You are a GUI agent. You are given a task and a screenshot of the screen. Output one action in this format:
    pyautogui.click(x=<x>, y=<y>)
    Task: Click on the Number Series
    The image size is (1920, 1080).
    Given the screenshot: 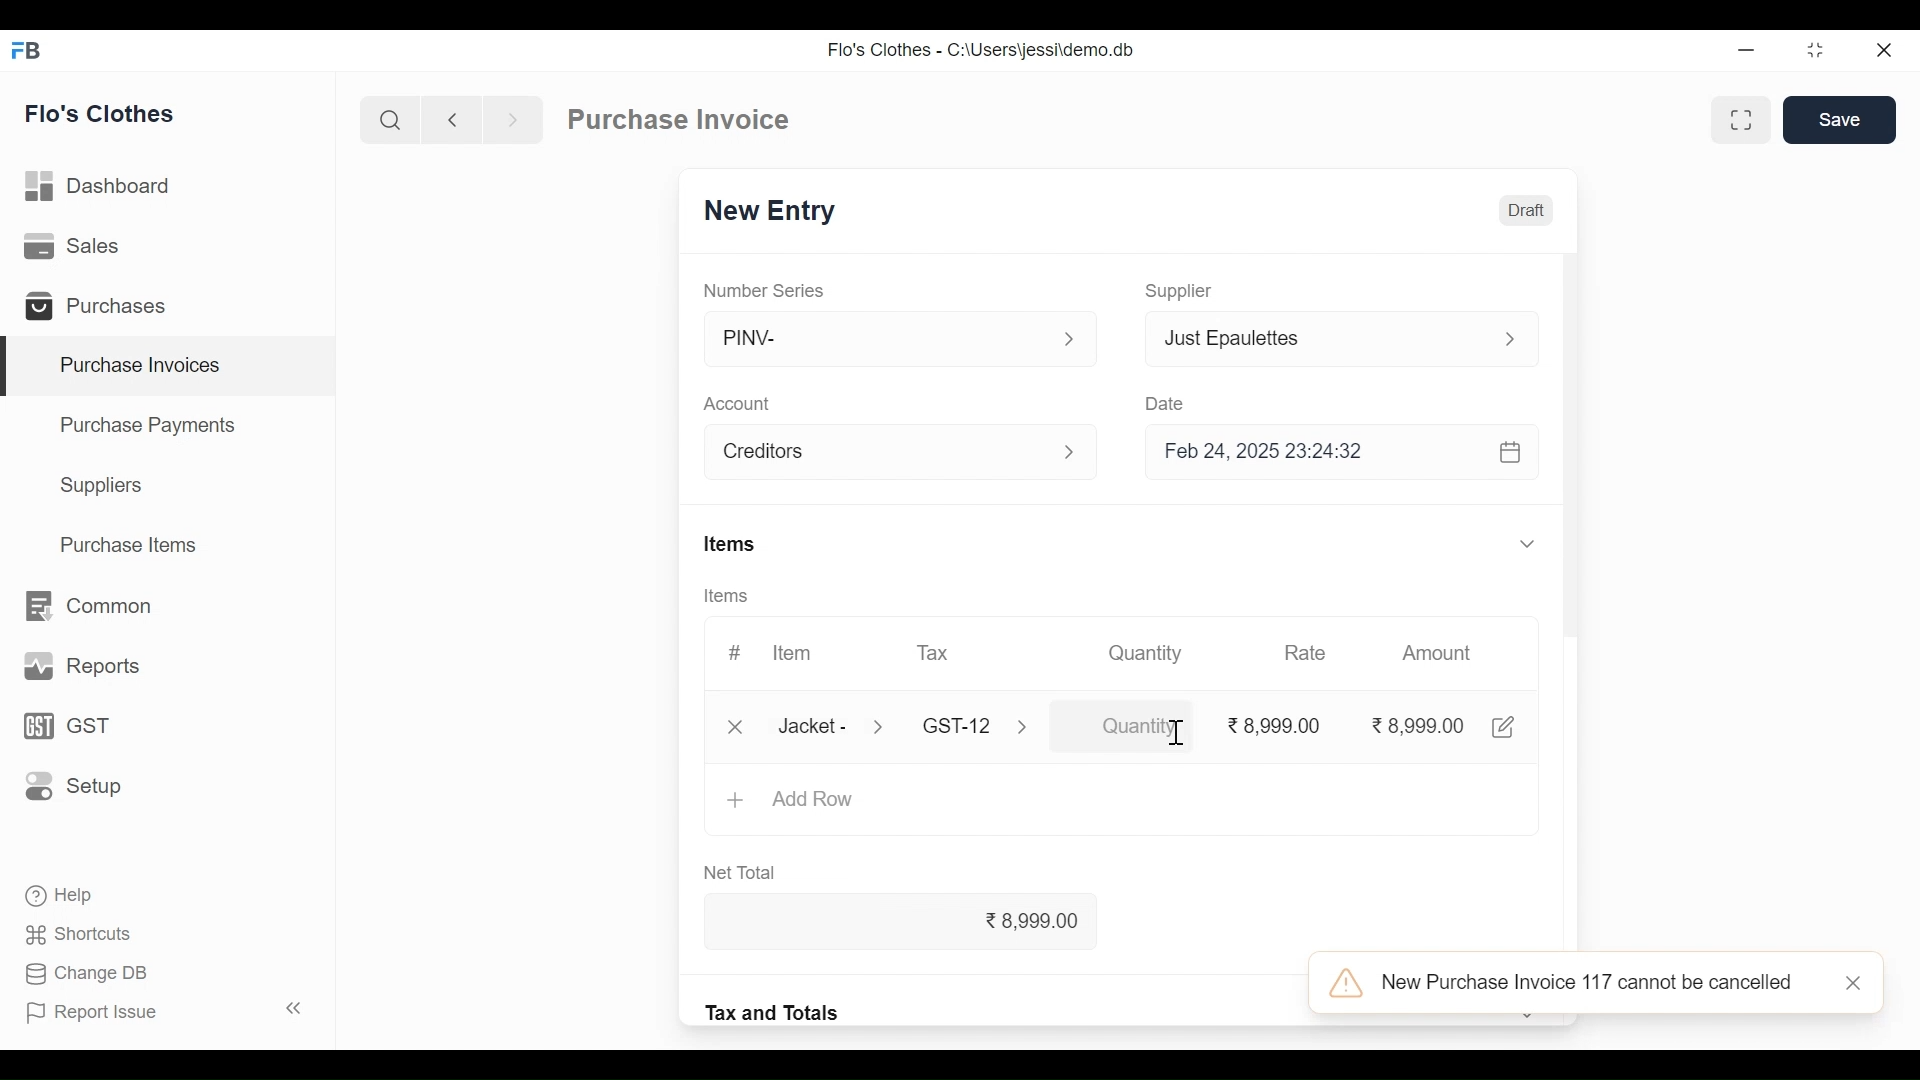 What is the action you would take?
    pyautogui.click(x=765, y=289)
    